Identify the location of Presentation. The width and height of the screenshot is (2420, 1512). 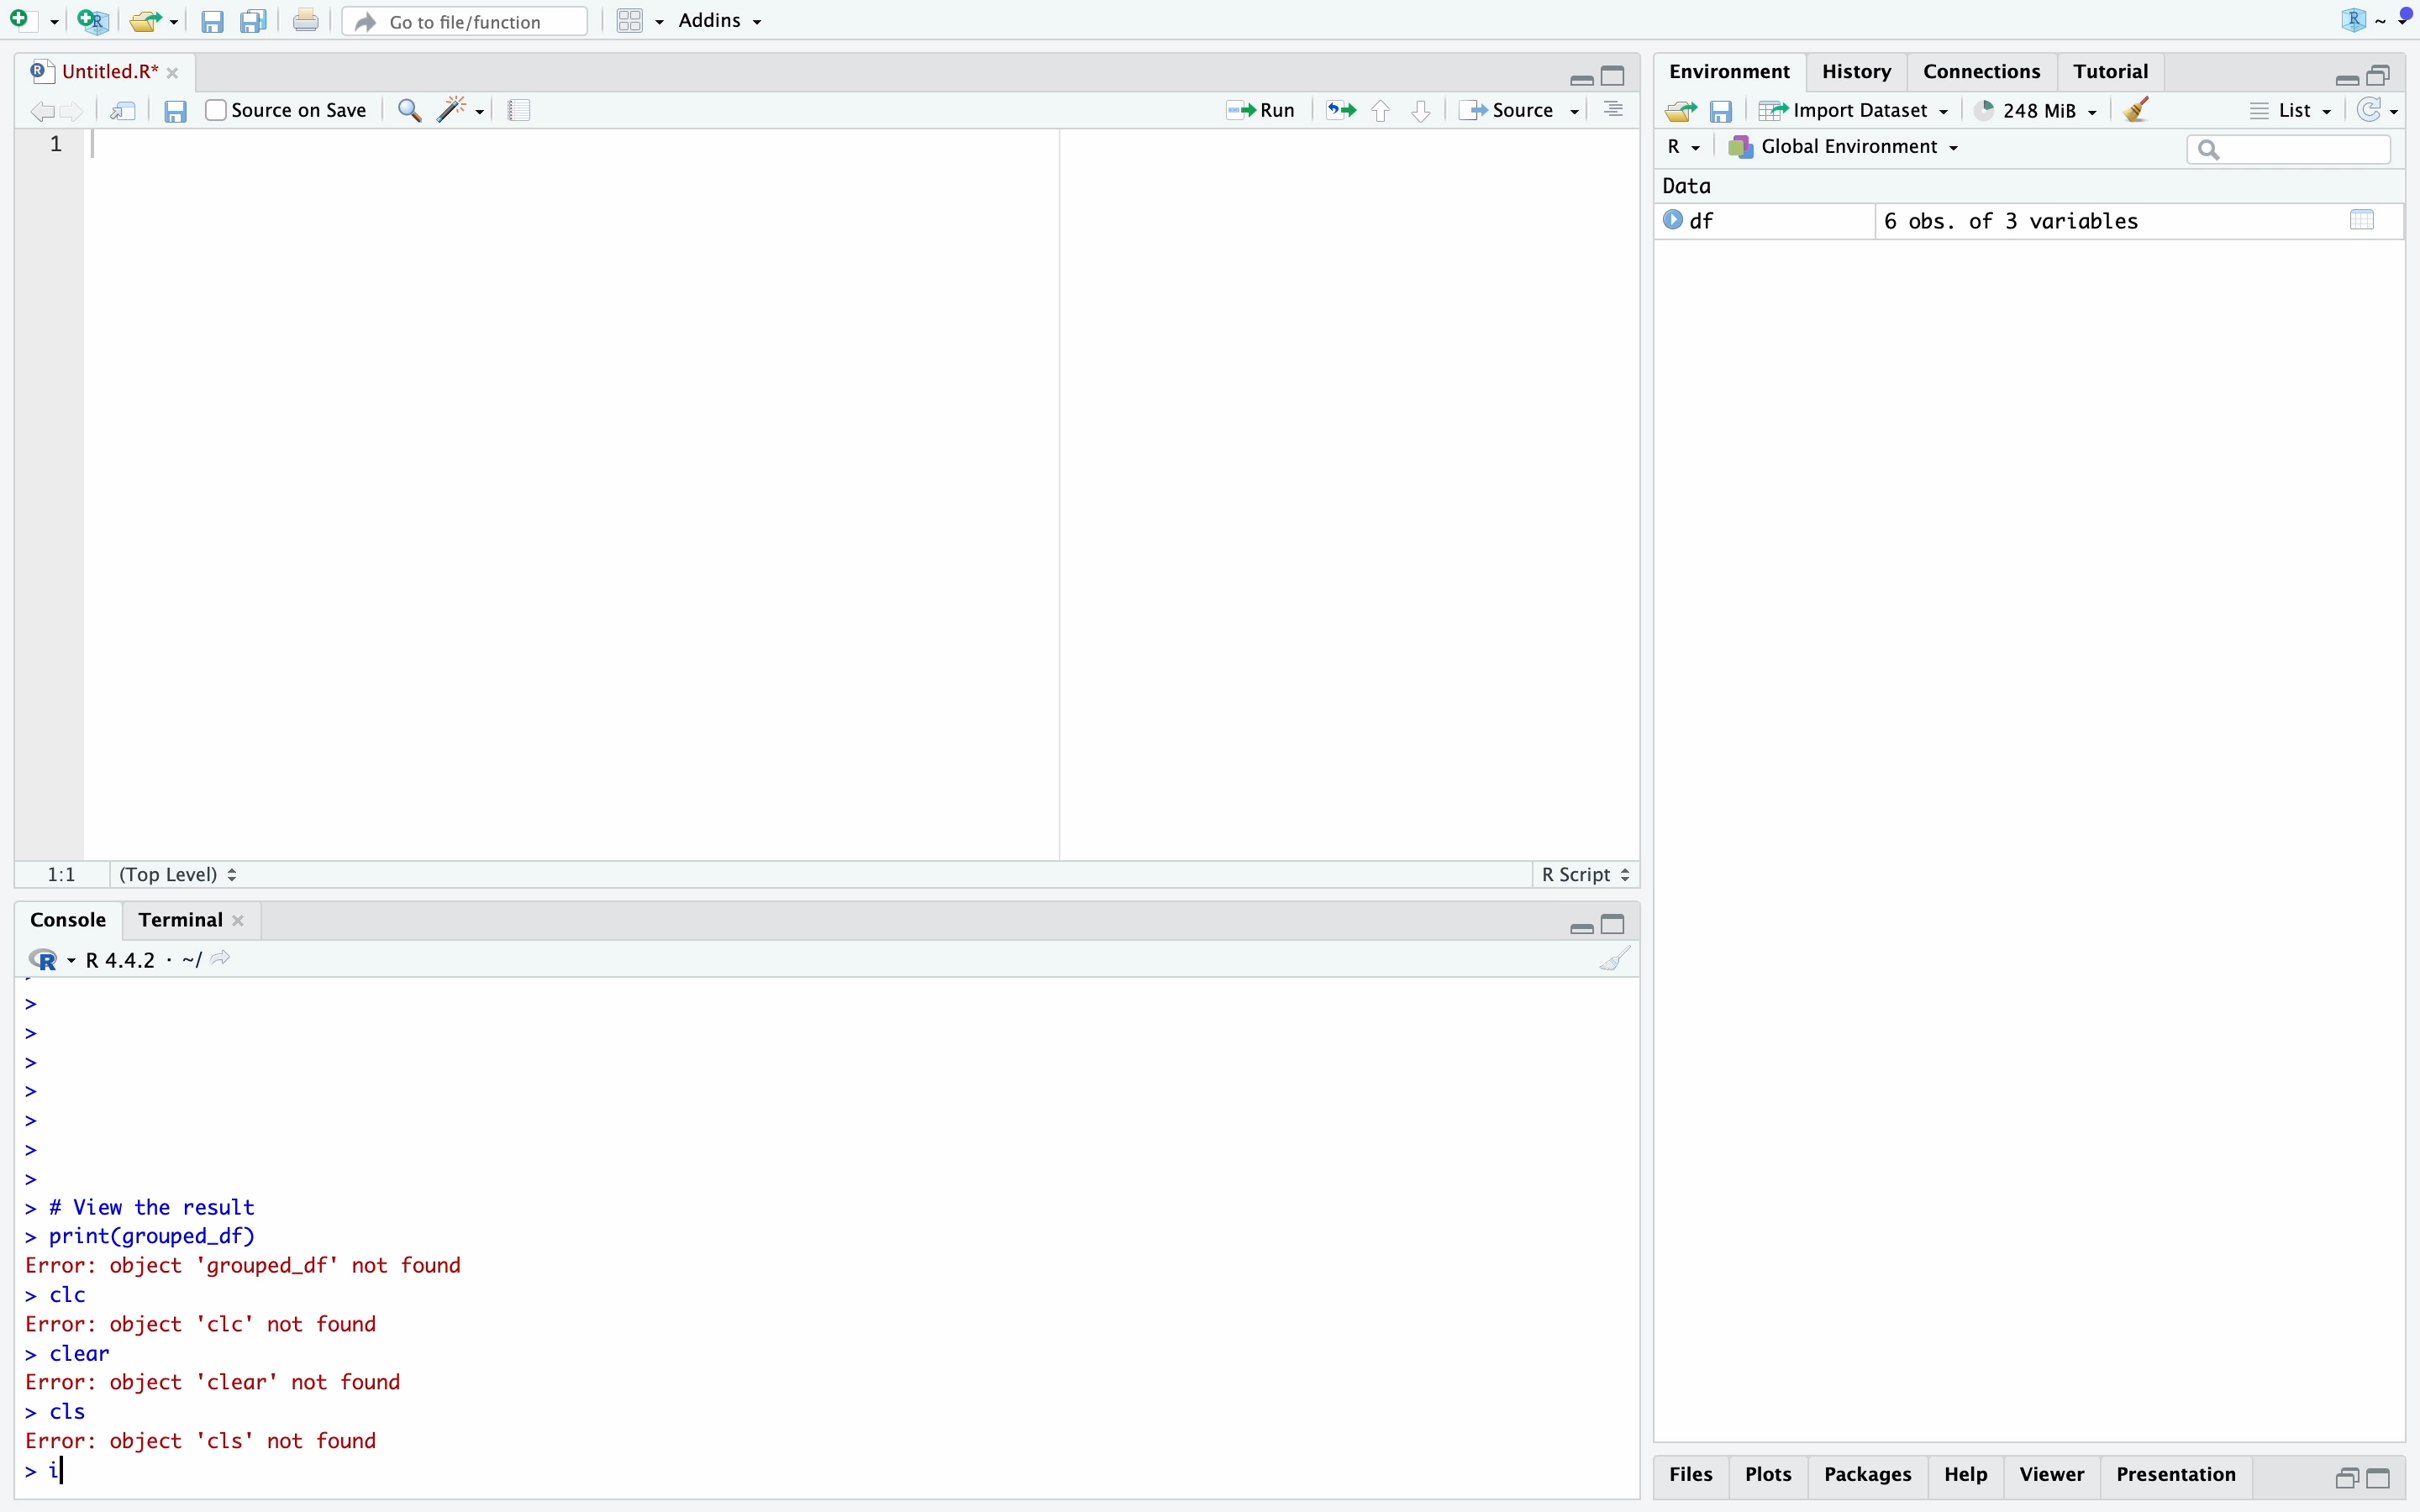
(2177, 1475).